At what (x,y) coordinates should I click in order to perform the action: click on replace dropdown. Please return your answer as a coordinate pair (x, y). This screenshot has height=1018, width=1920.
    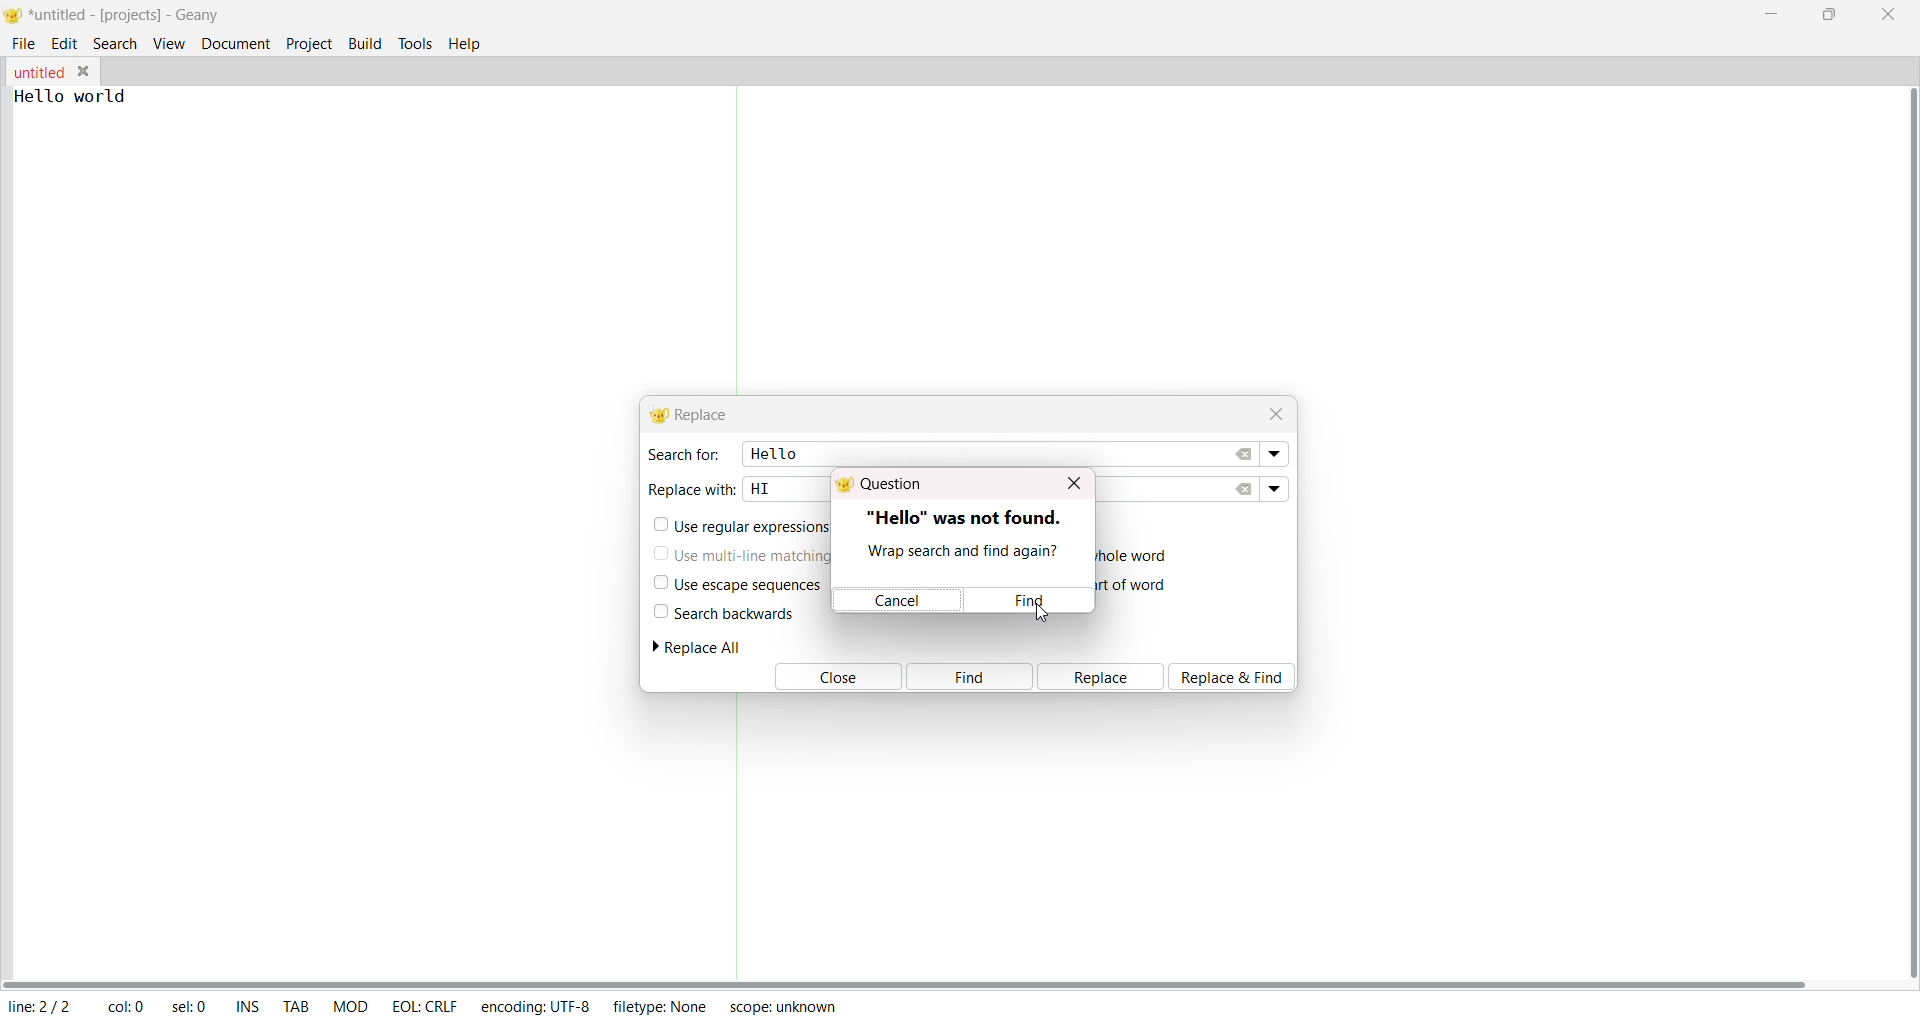
    Looking at the image, I should click on (1274, 487).